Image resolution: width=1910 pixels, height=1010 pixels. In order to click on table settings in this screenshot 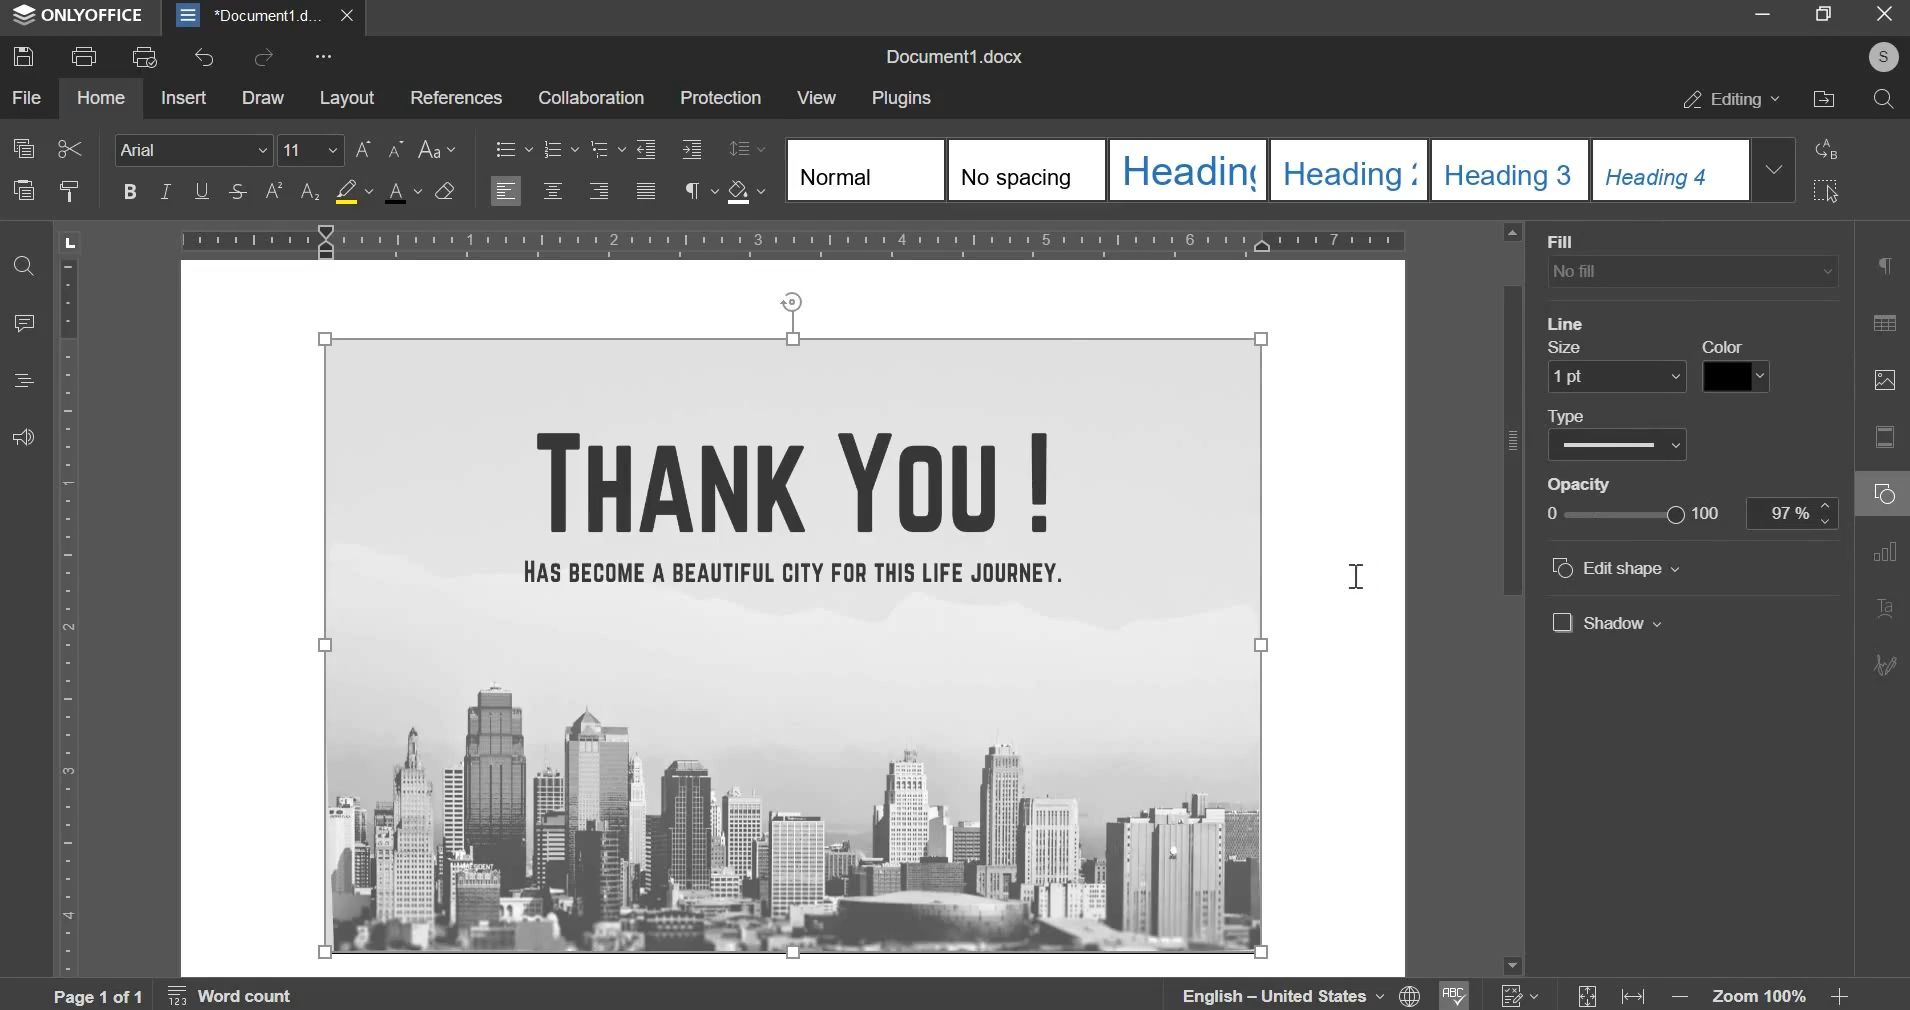, I will do `click(1886, 323)`.